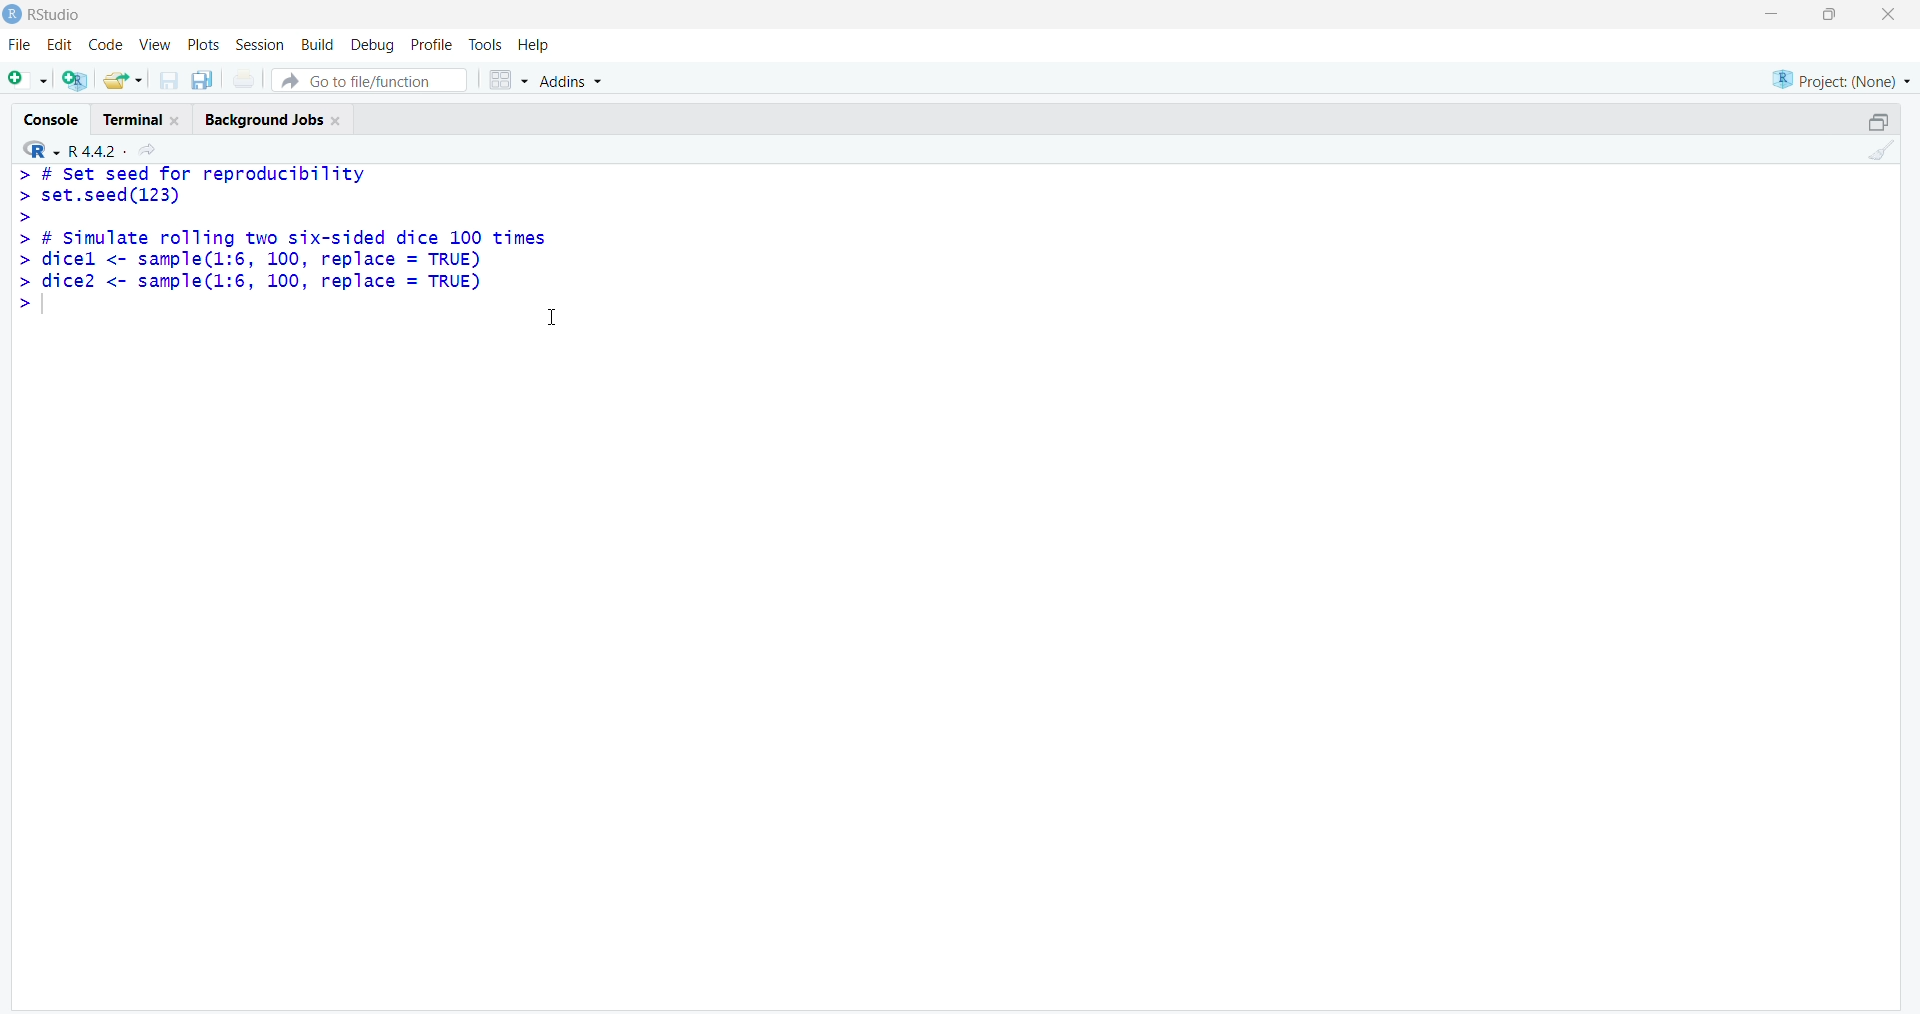 This screenshot has width=1920, height=1014. Describe the element at coordinates (369, 80) in the screenshot. I see `go to file/function` at that location.